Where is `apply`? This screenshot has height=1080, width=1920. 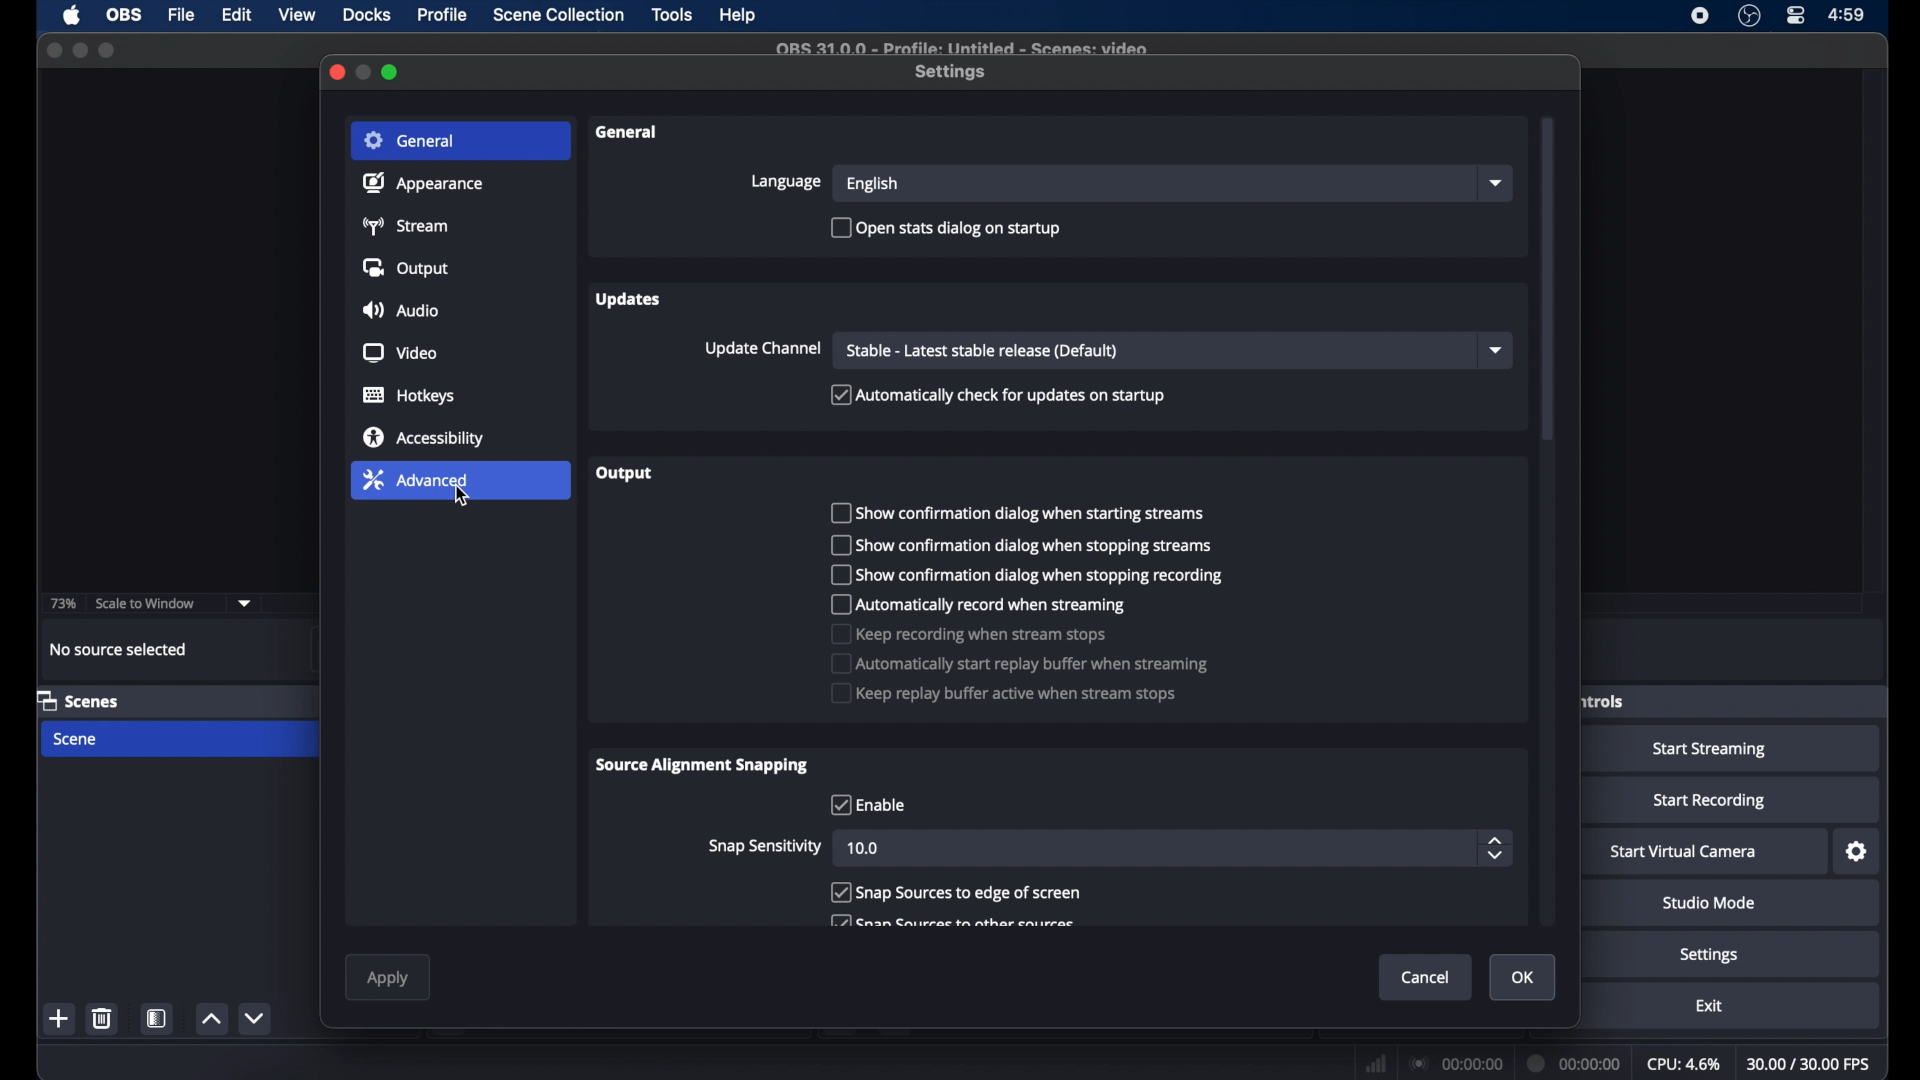 apply is located at coordinates (390, 979).